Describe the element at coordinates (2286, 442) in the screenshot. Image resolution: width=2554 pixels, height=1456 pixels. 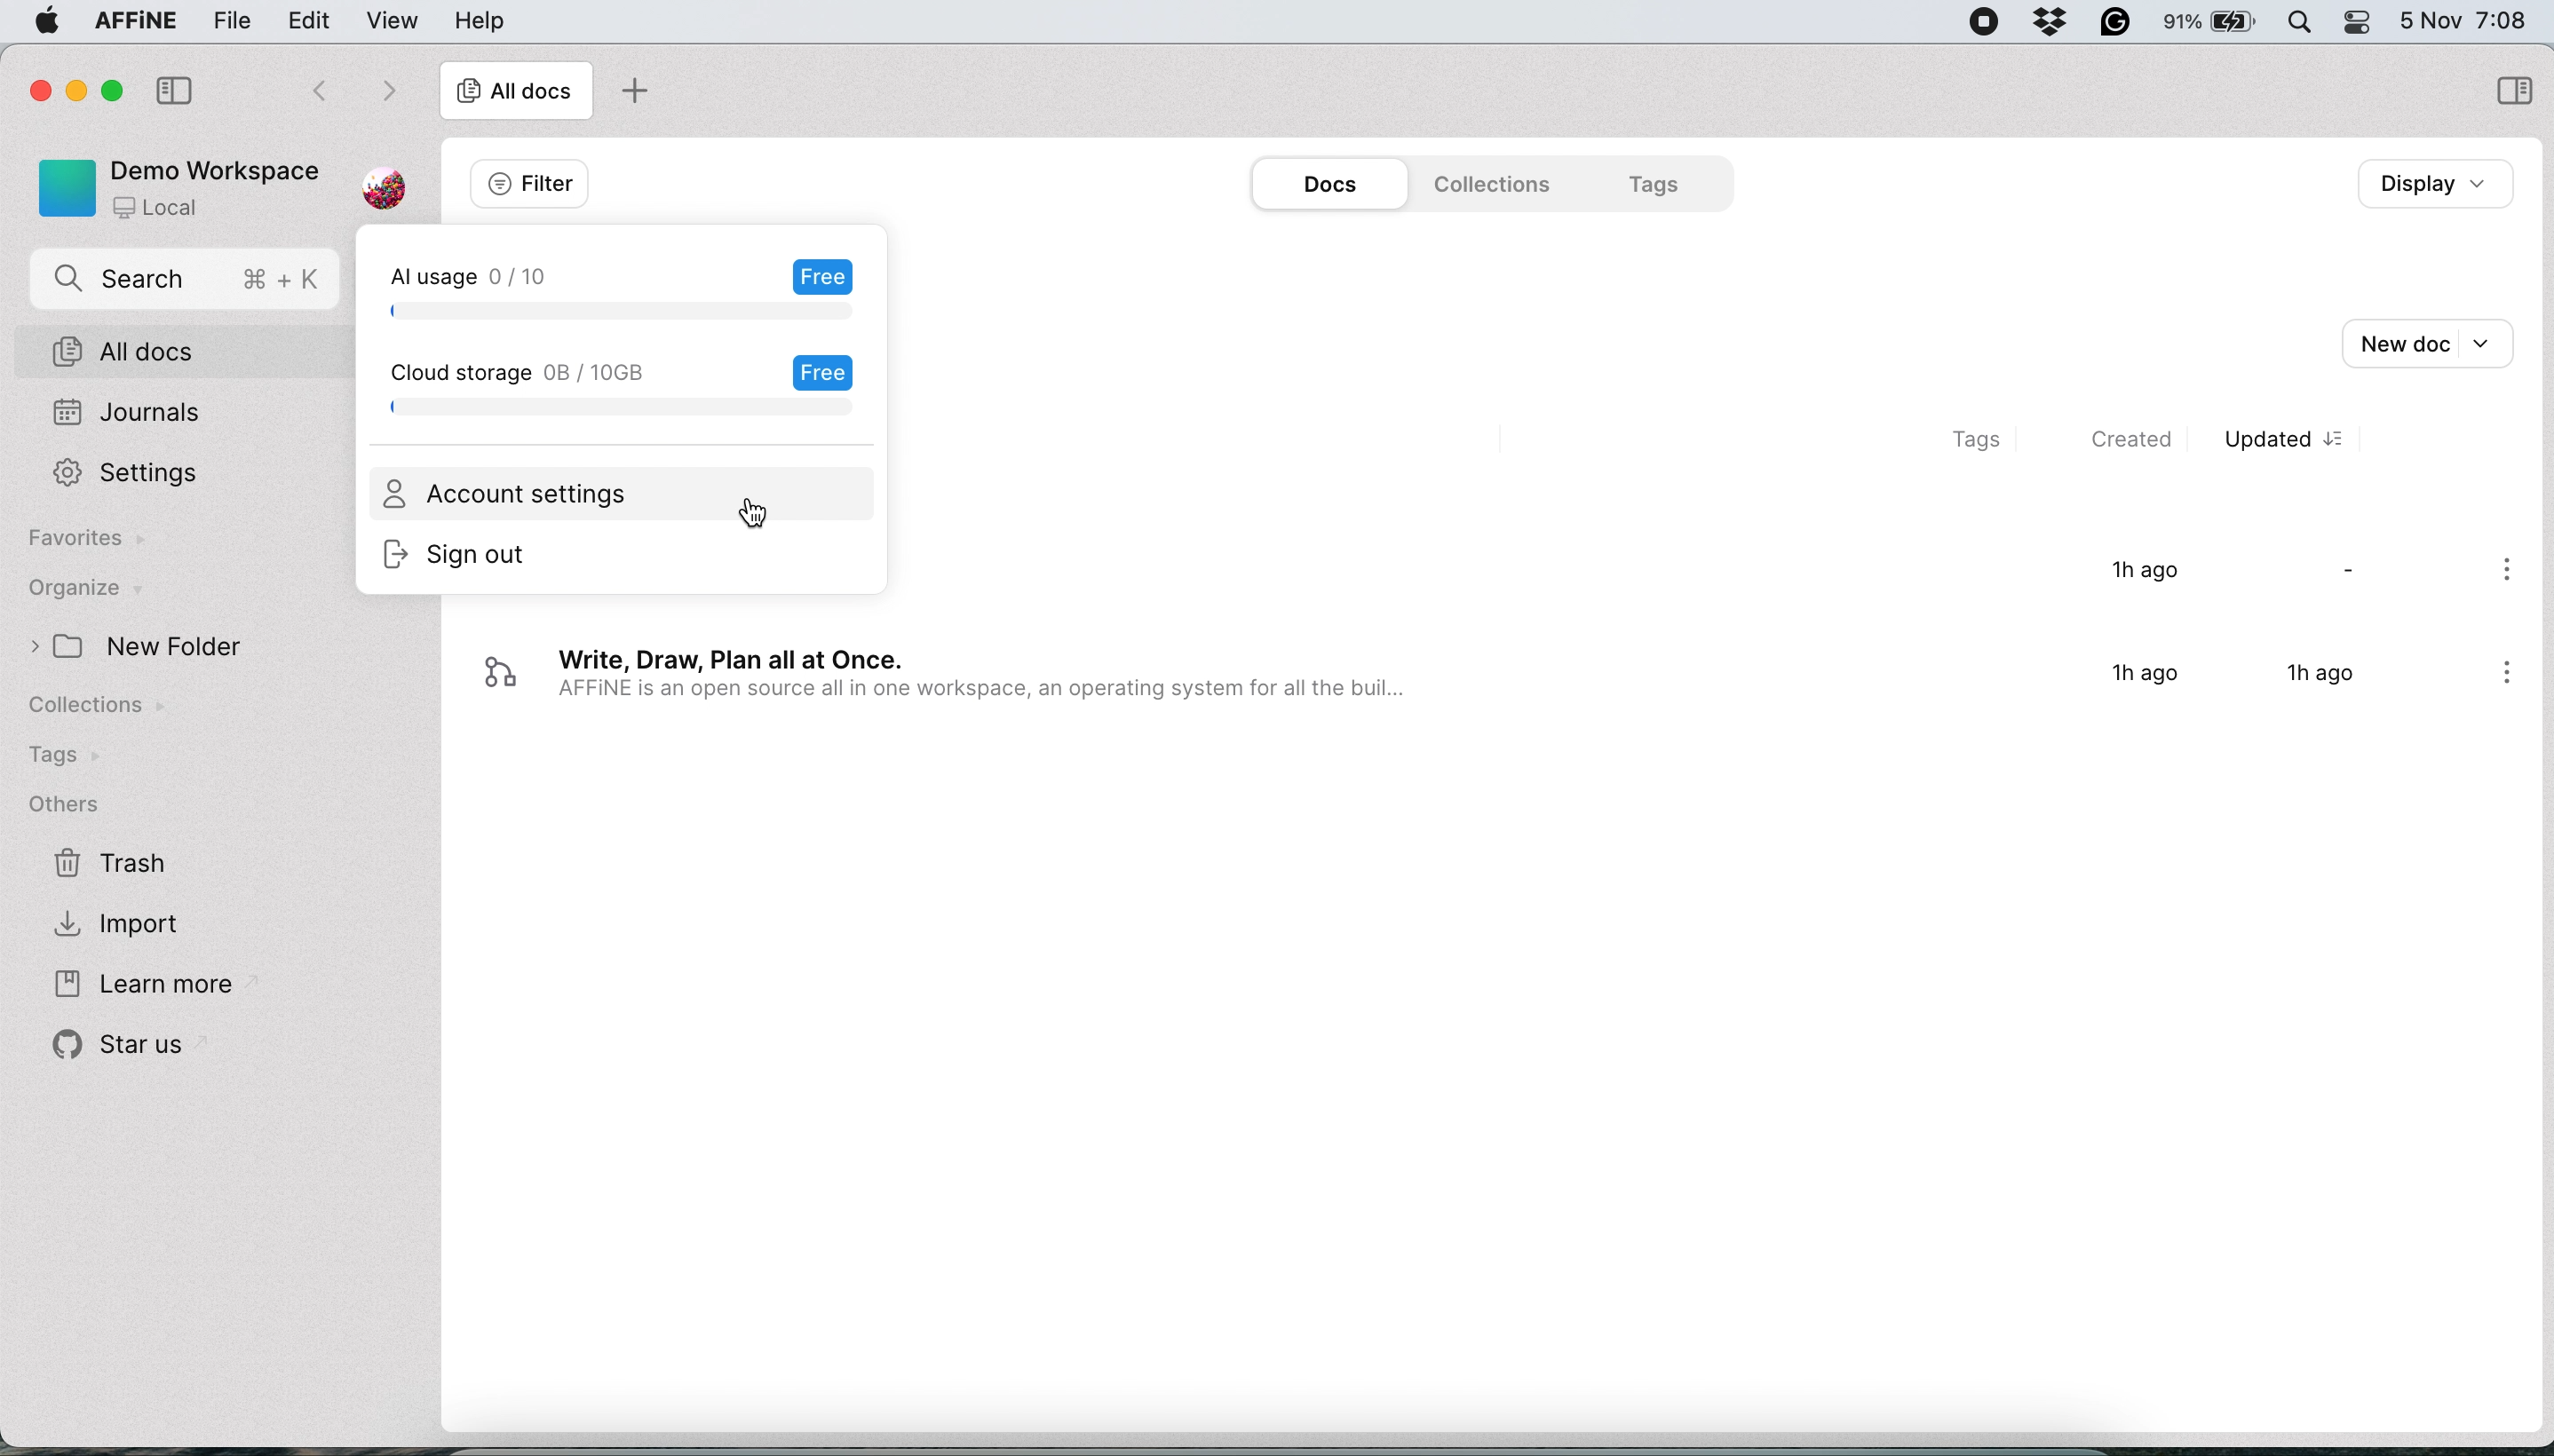
I see `updated` at that location.